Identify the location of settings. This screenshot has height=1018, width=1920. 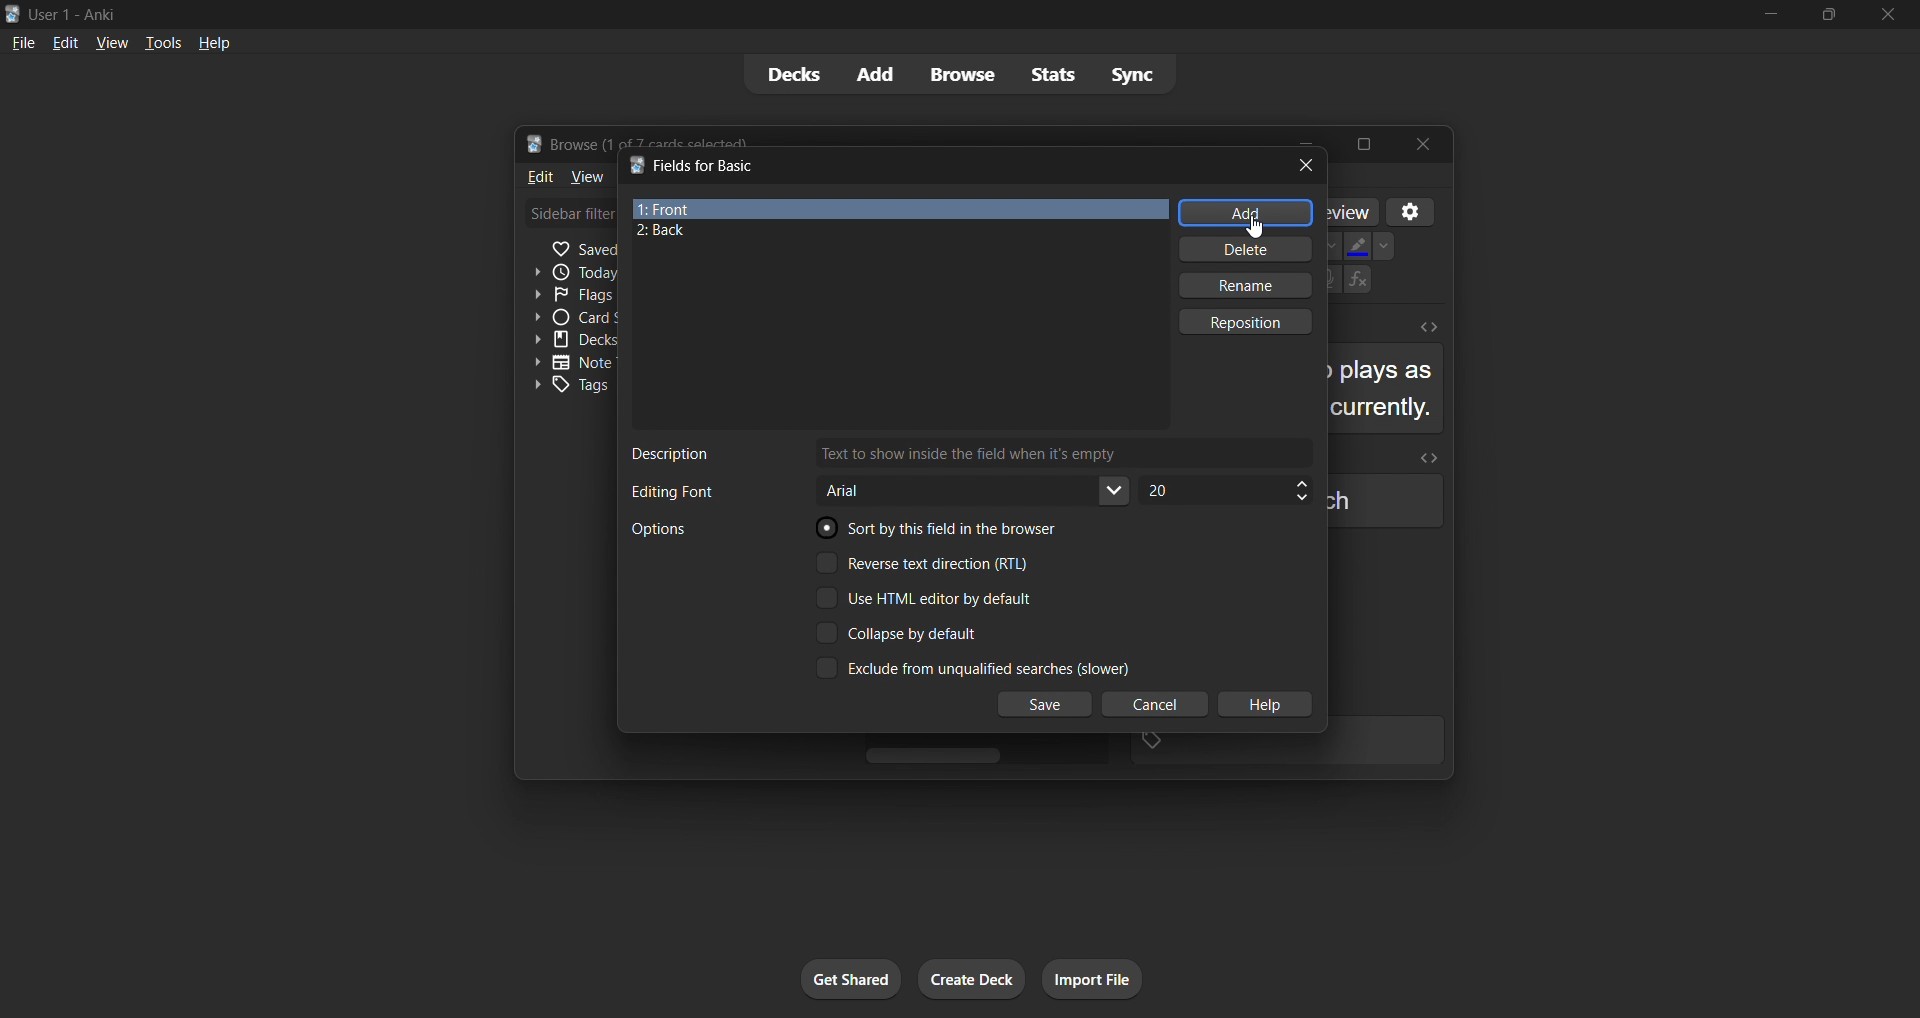
(1408, 211).